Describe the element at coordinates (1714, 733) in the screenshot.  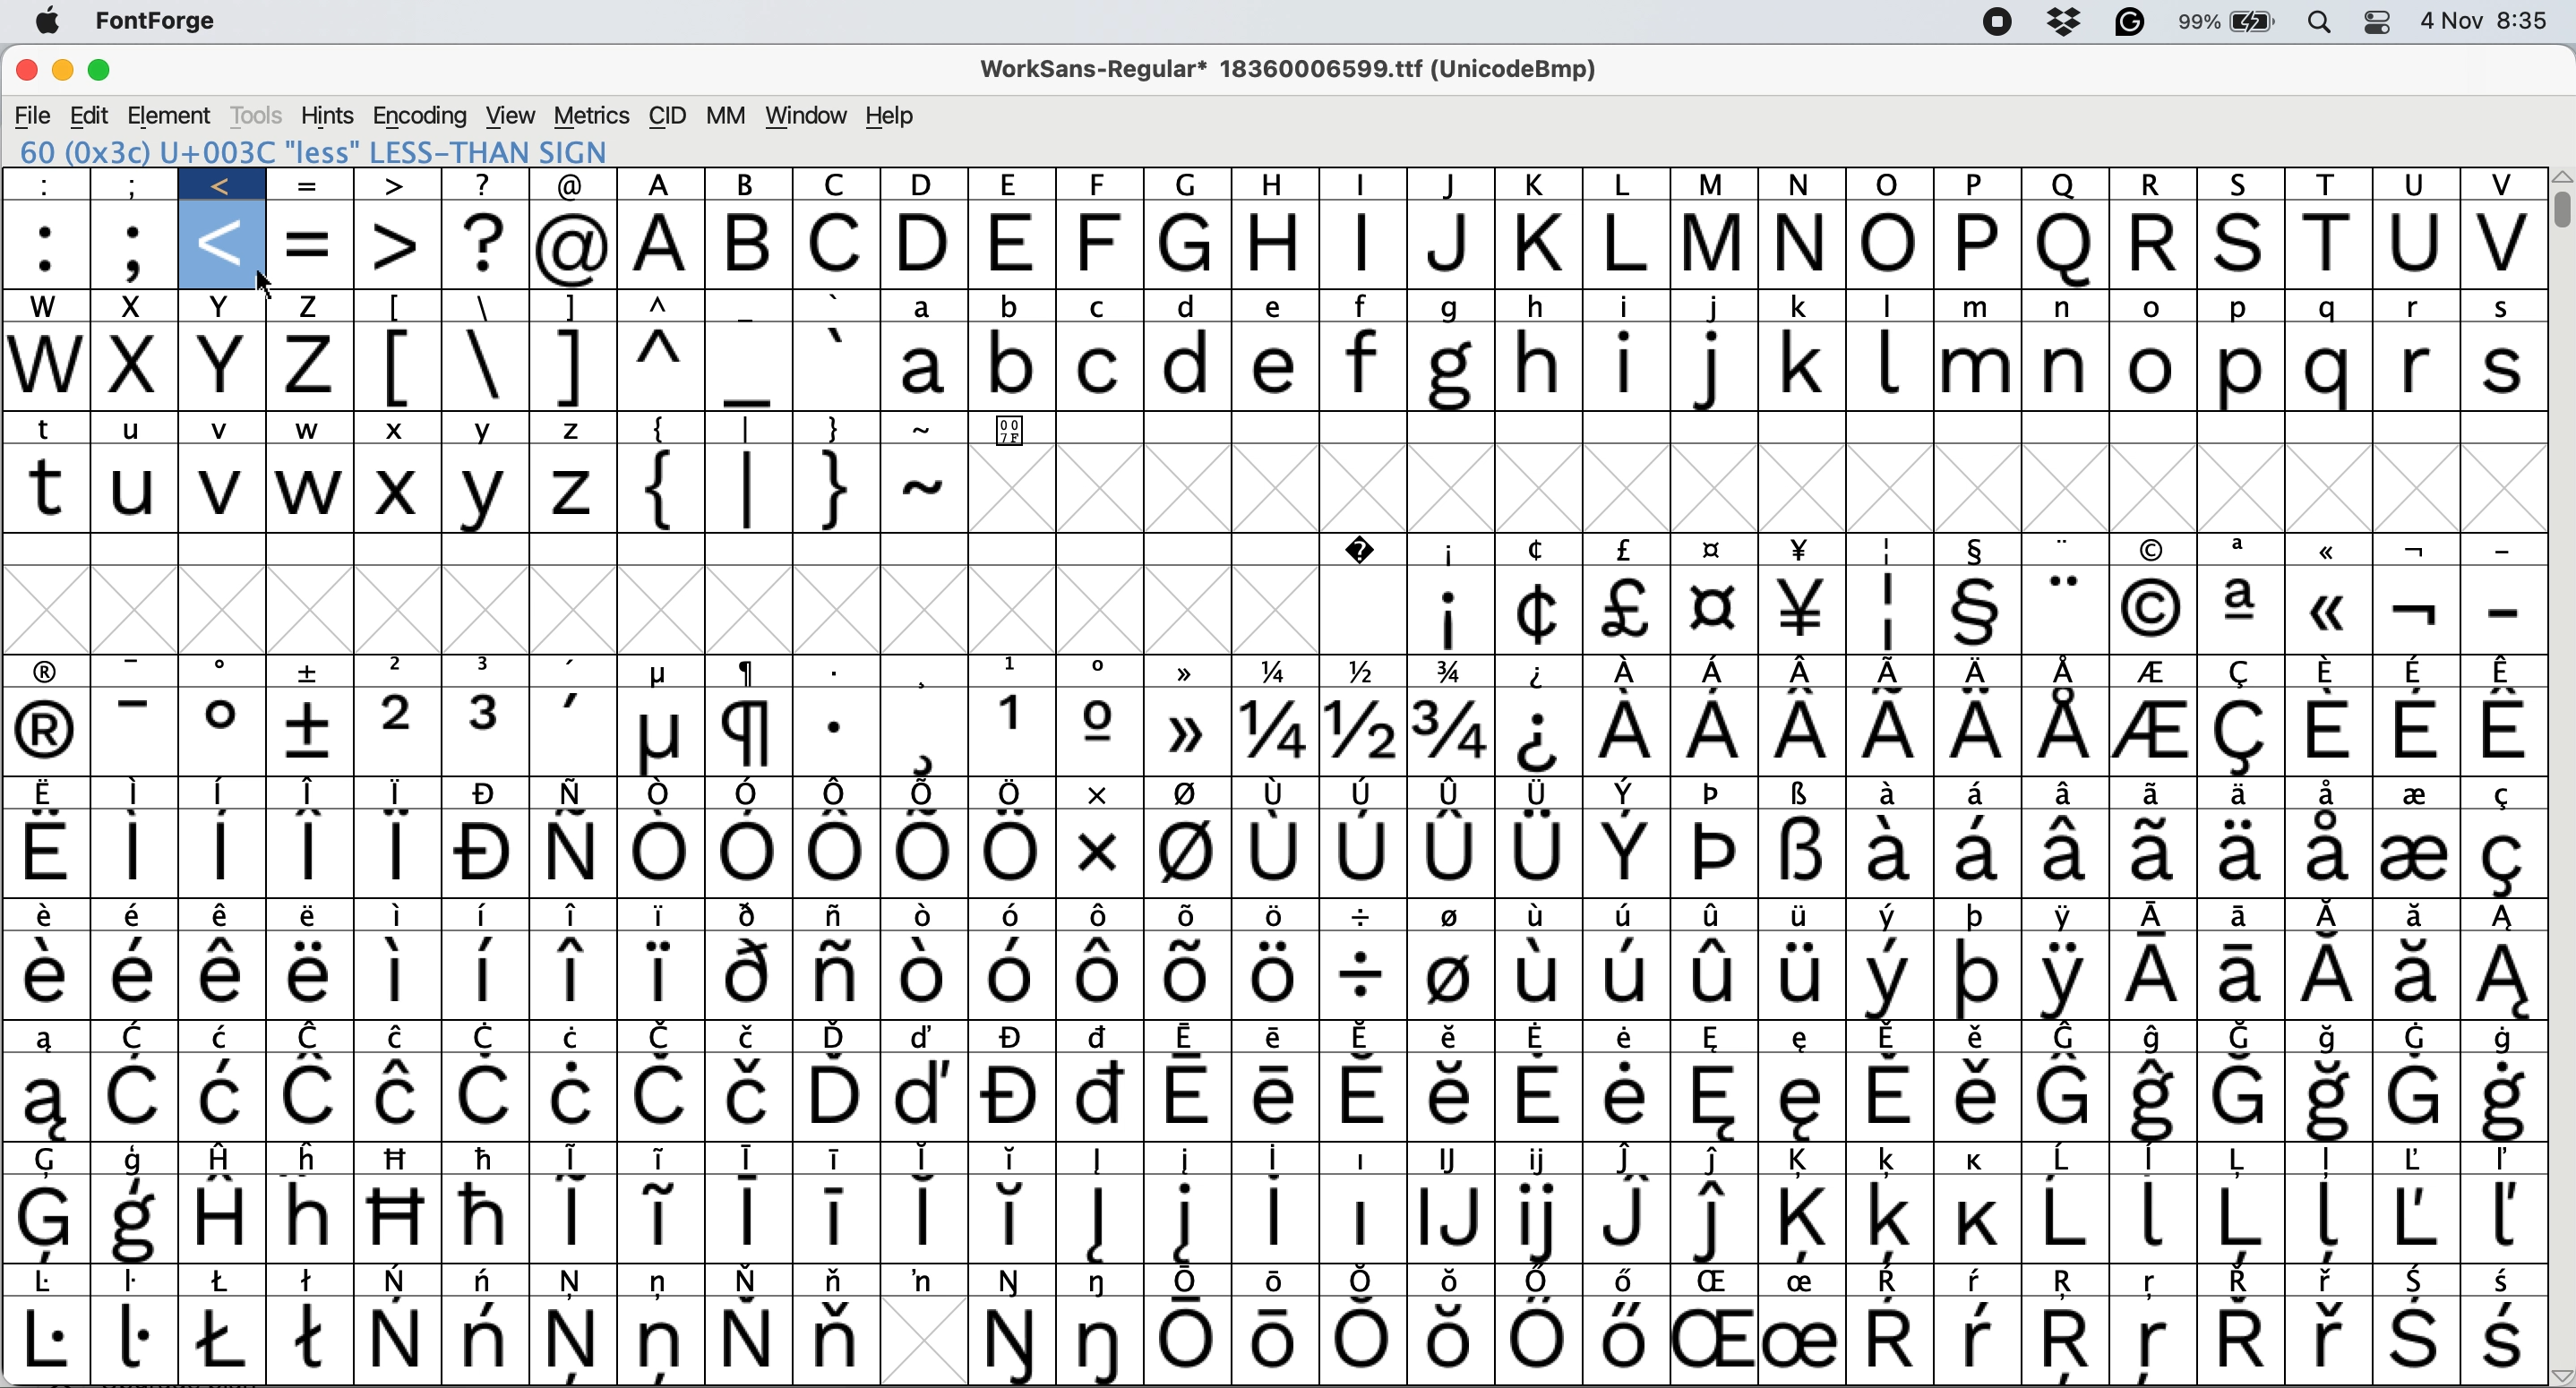
I see `Symbol` at that location.